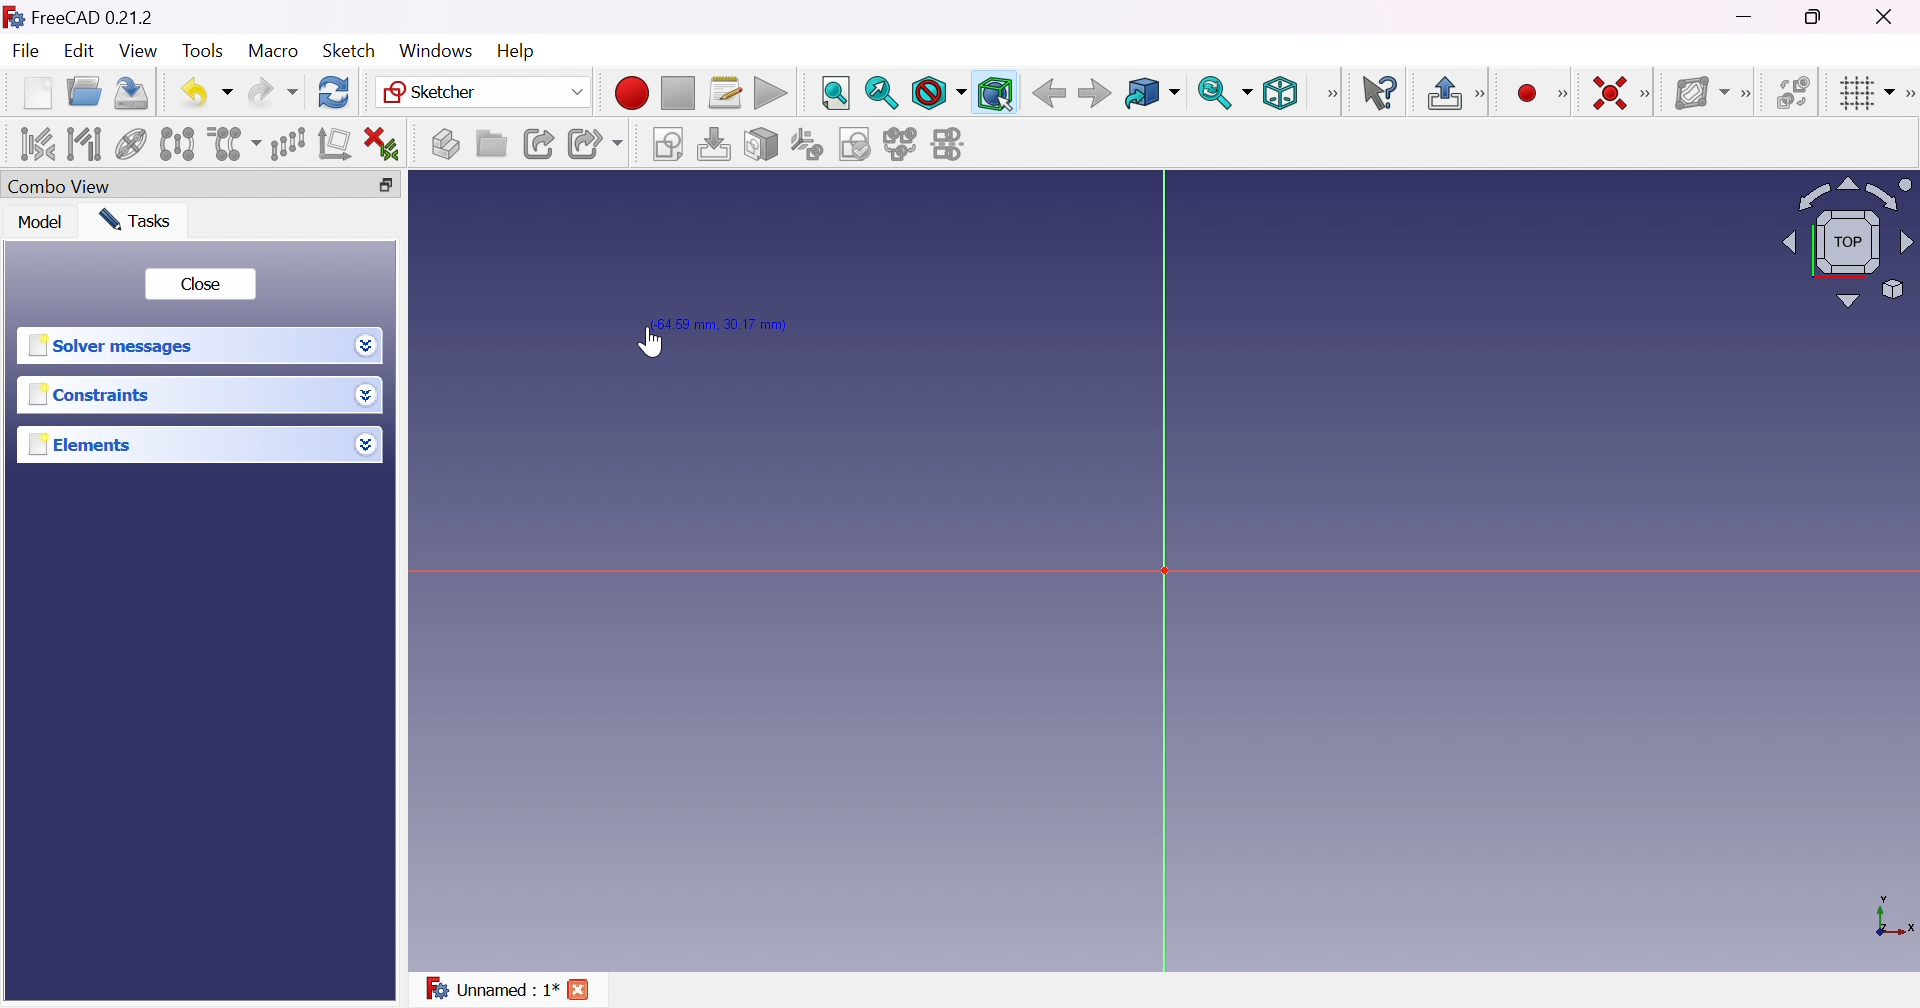 The image size is (1920, 1008). Describe the element at coordinates (486, 90) in the screenshot. I see `Sketcher` at that location.